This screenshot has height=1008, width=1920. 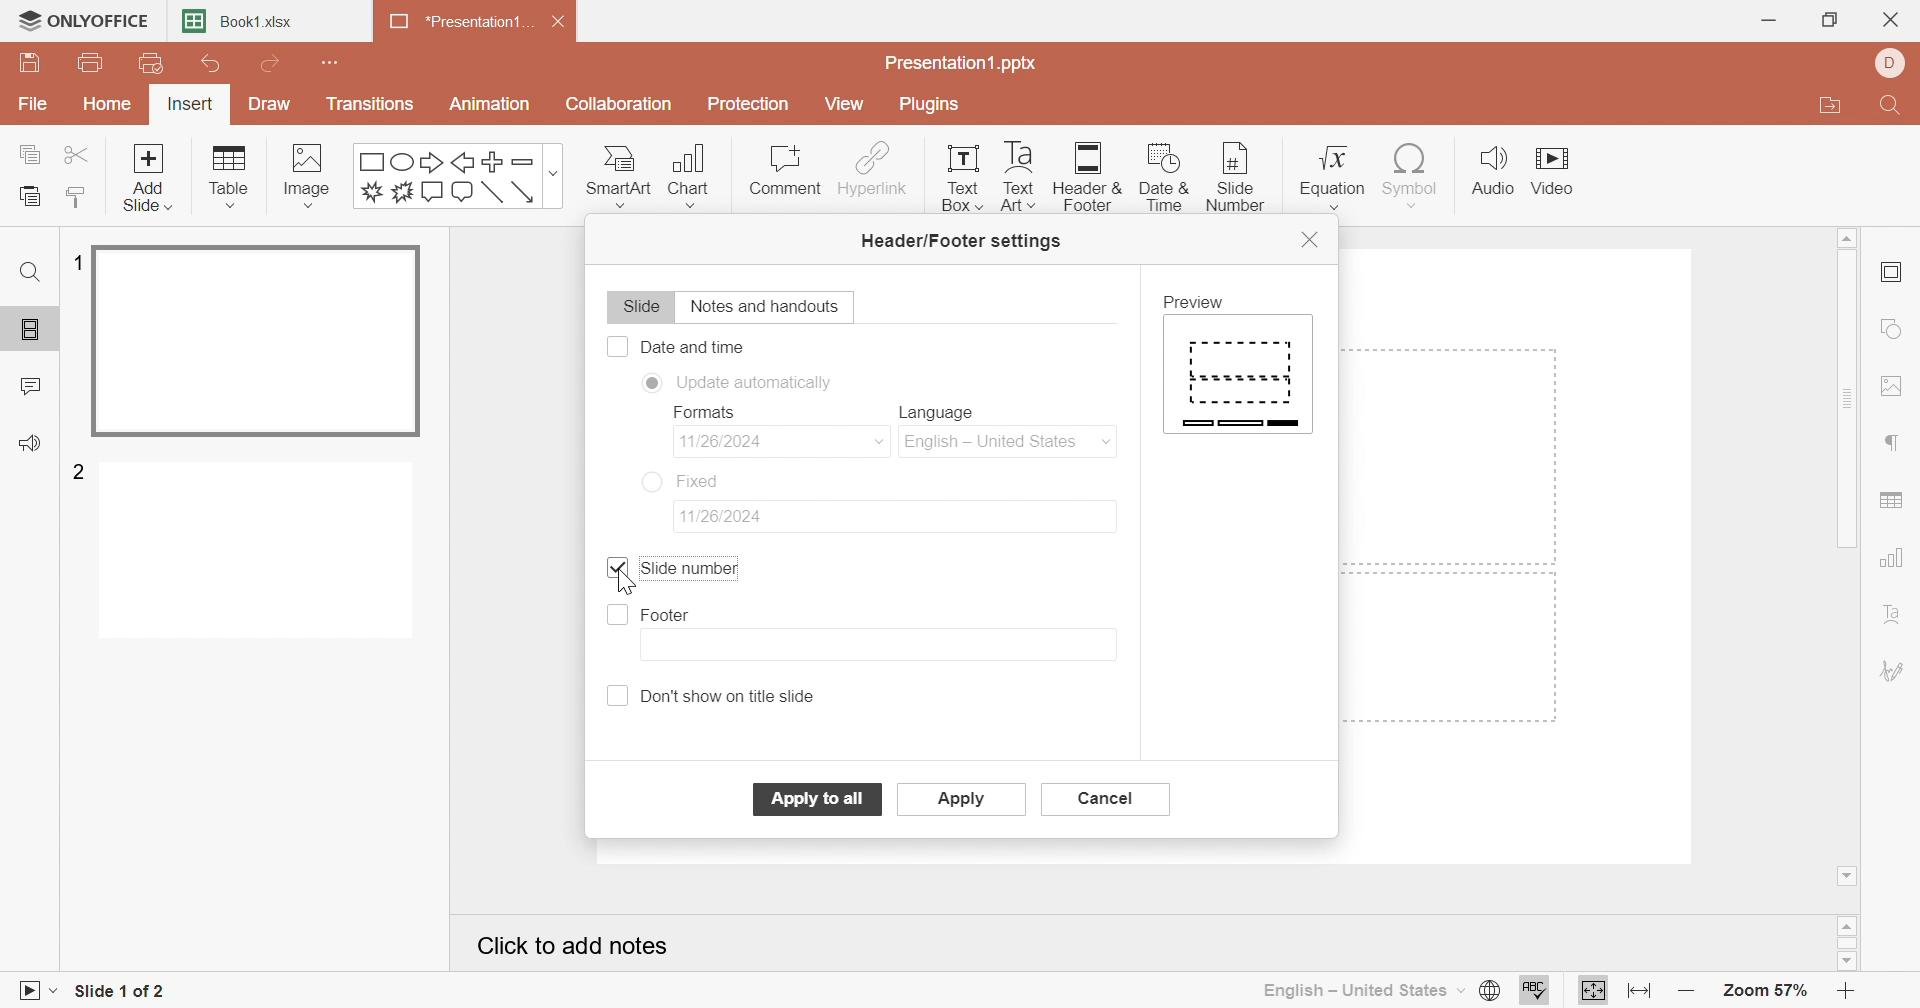 I want to click on Animation, so click(x=491, y=104).